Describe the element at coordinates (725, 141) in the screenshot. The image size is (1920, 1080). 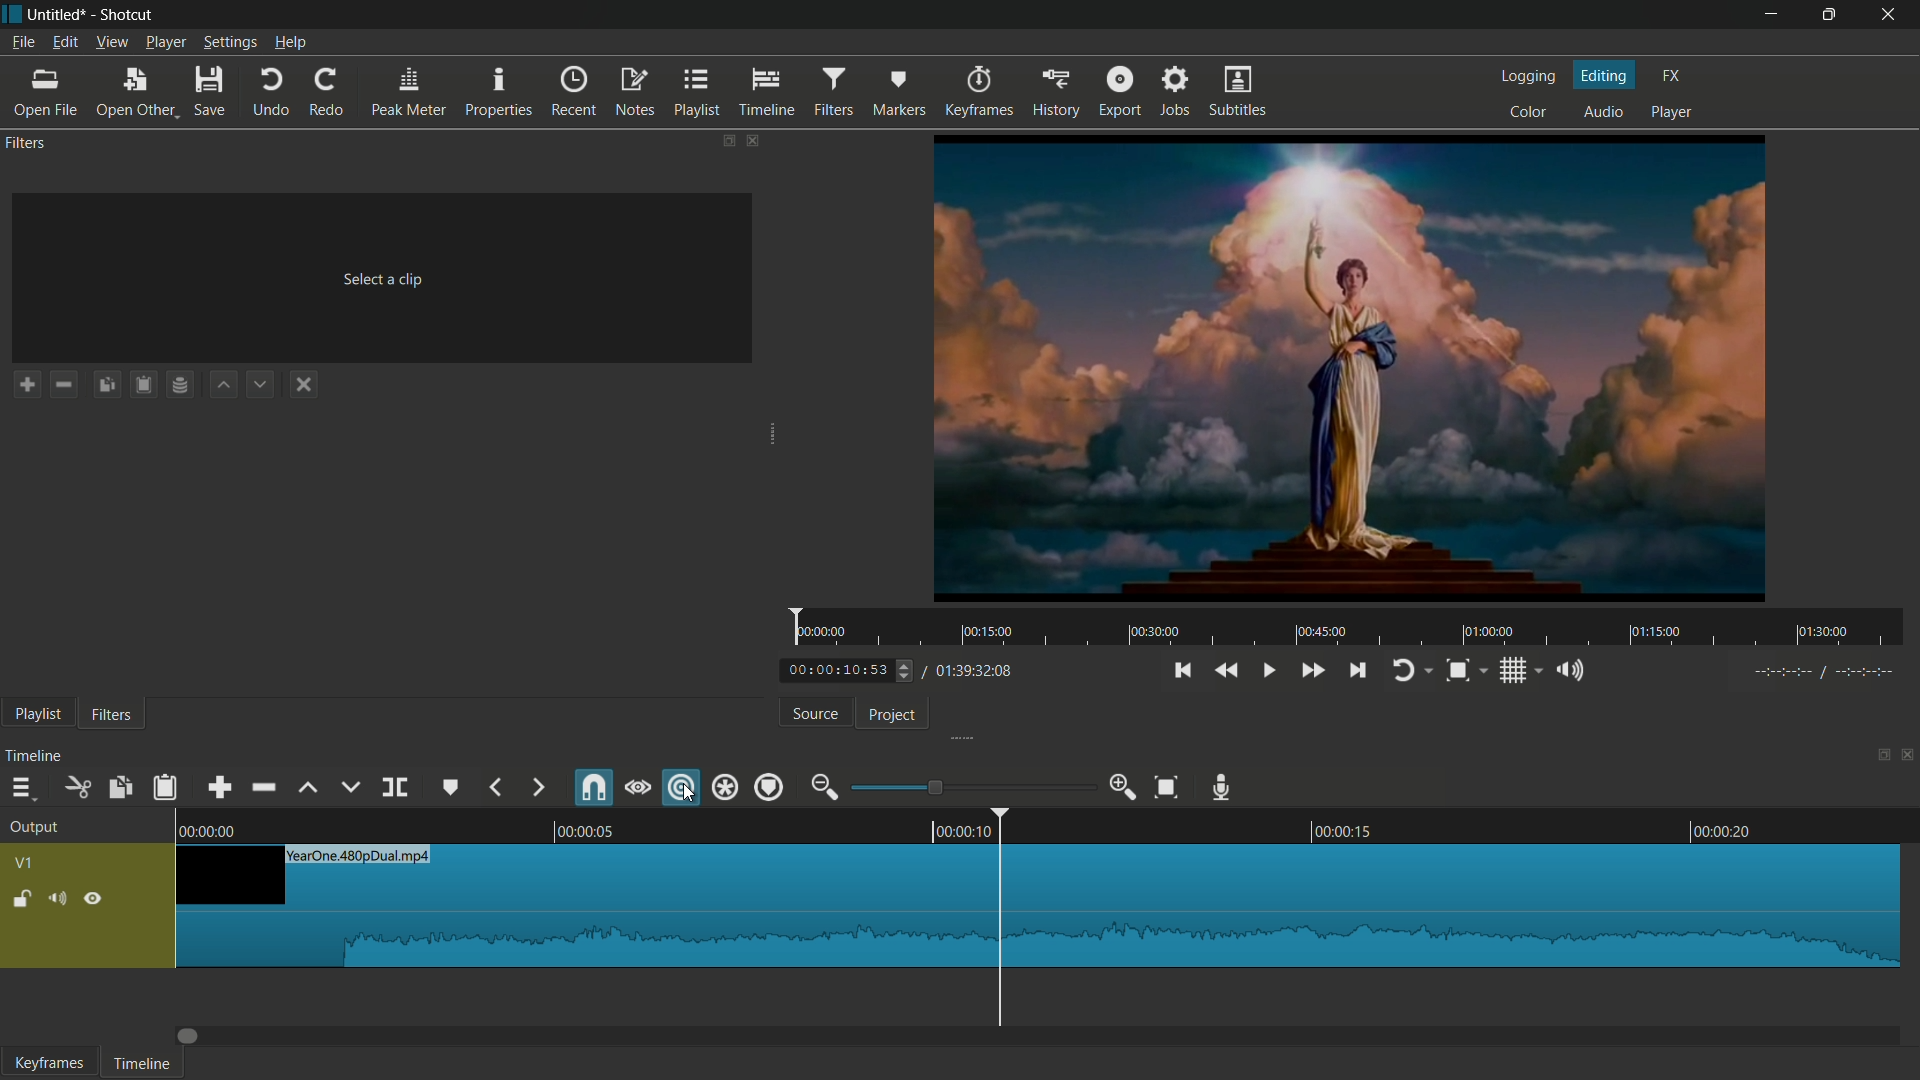
I see `change layout` at that location.